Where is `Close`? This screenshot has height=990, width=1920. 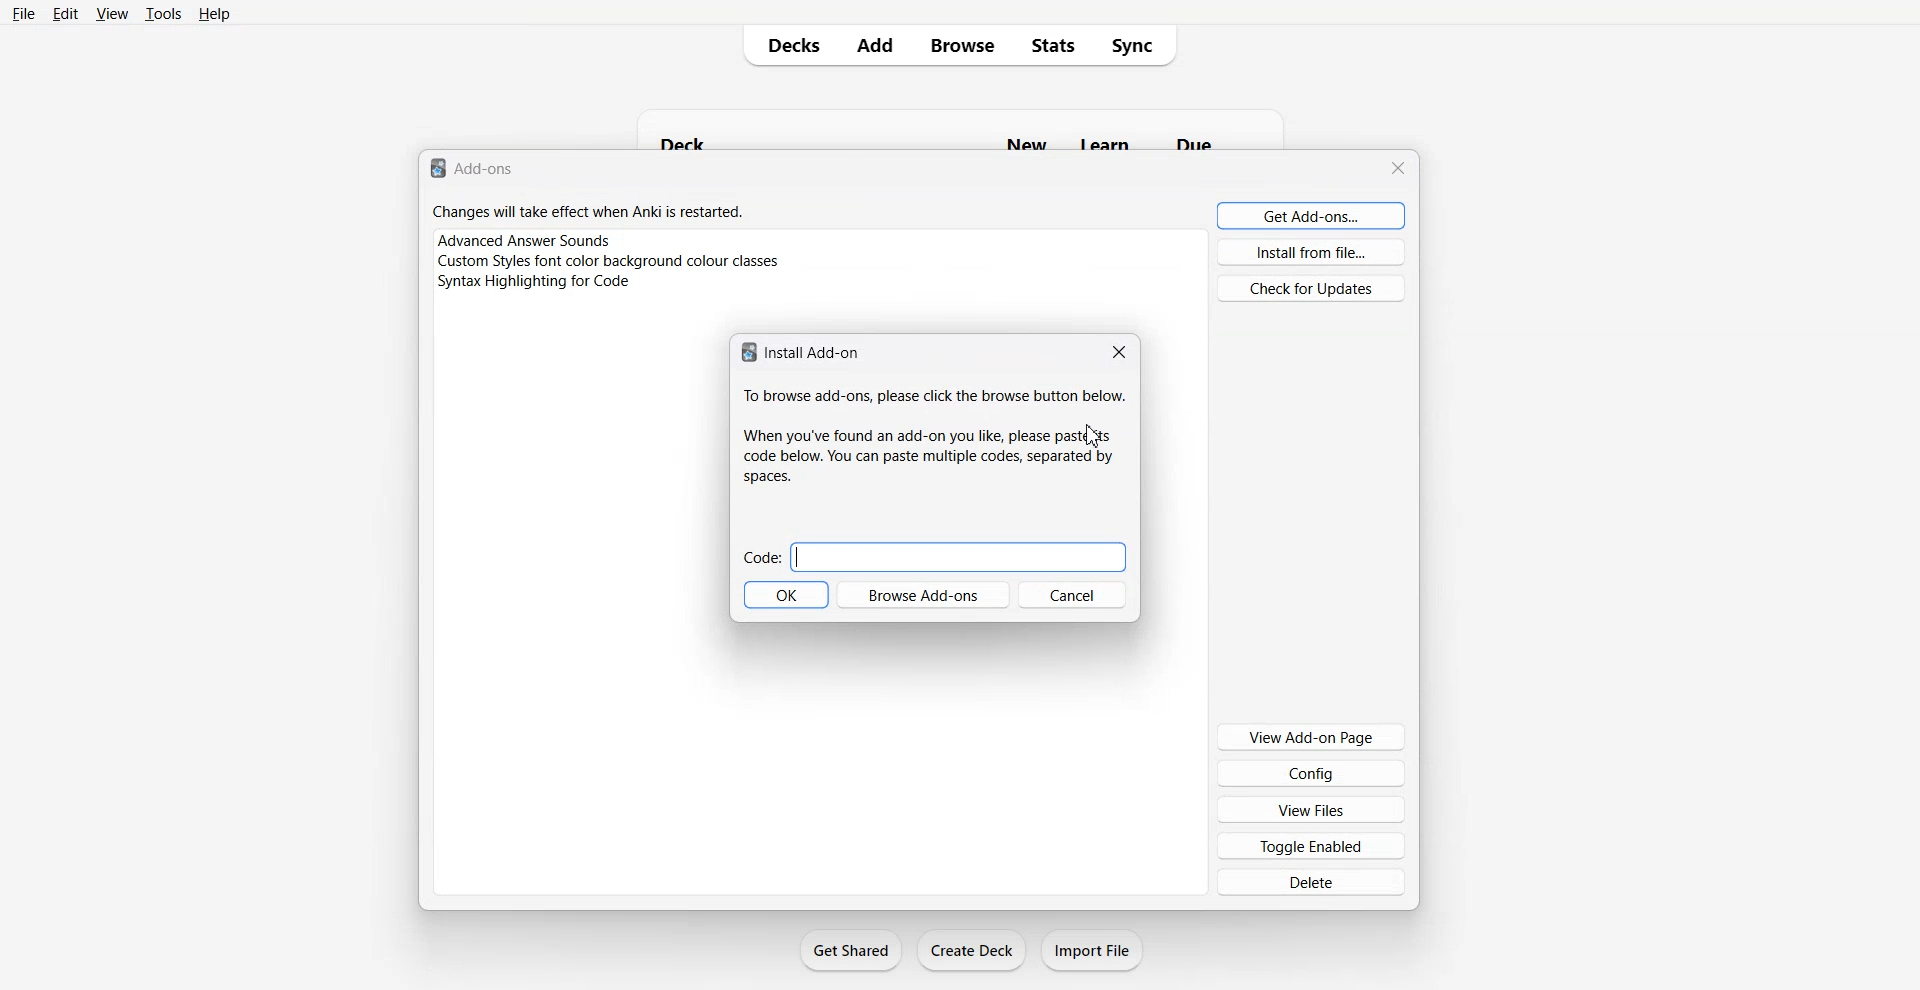 Close is located at coordinates (1116, 352).